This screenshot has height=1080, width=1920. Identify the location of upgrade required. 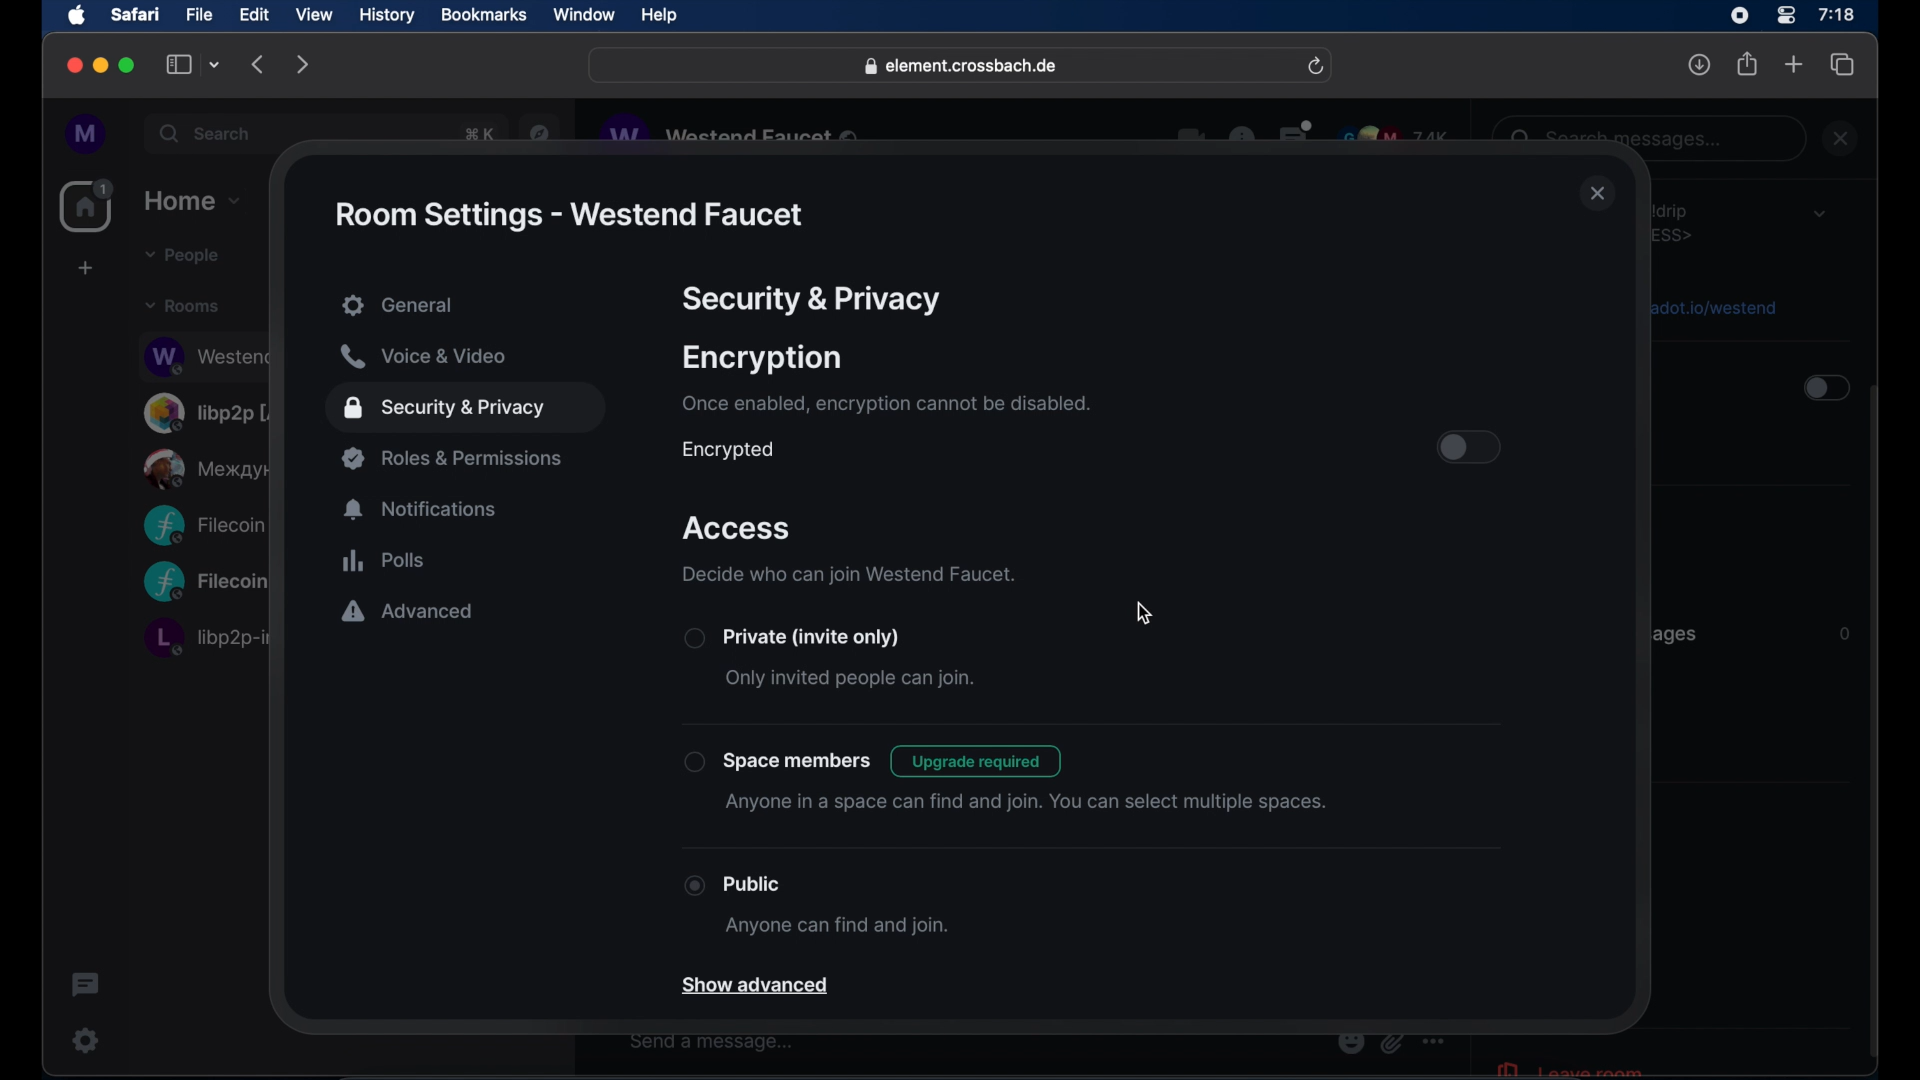
(978, 761).